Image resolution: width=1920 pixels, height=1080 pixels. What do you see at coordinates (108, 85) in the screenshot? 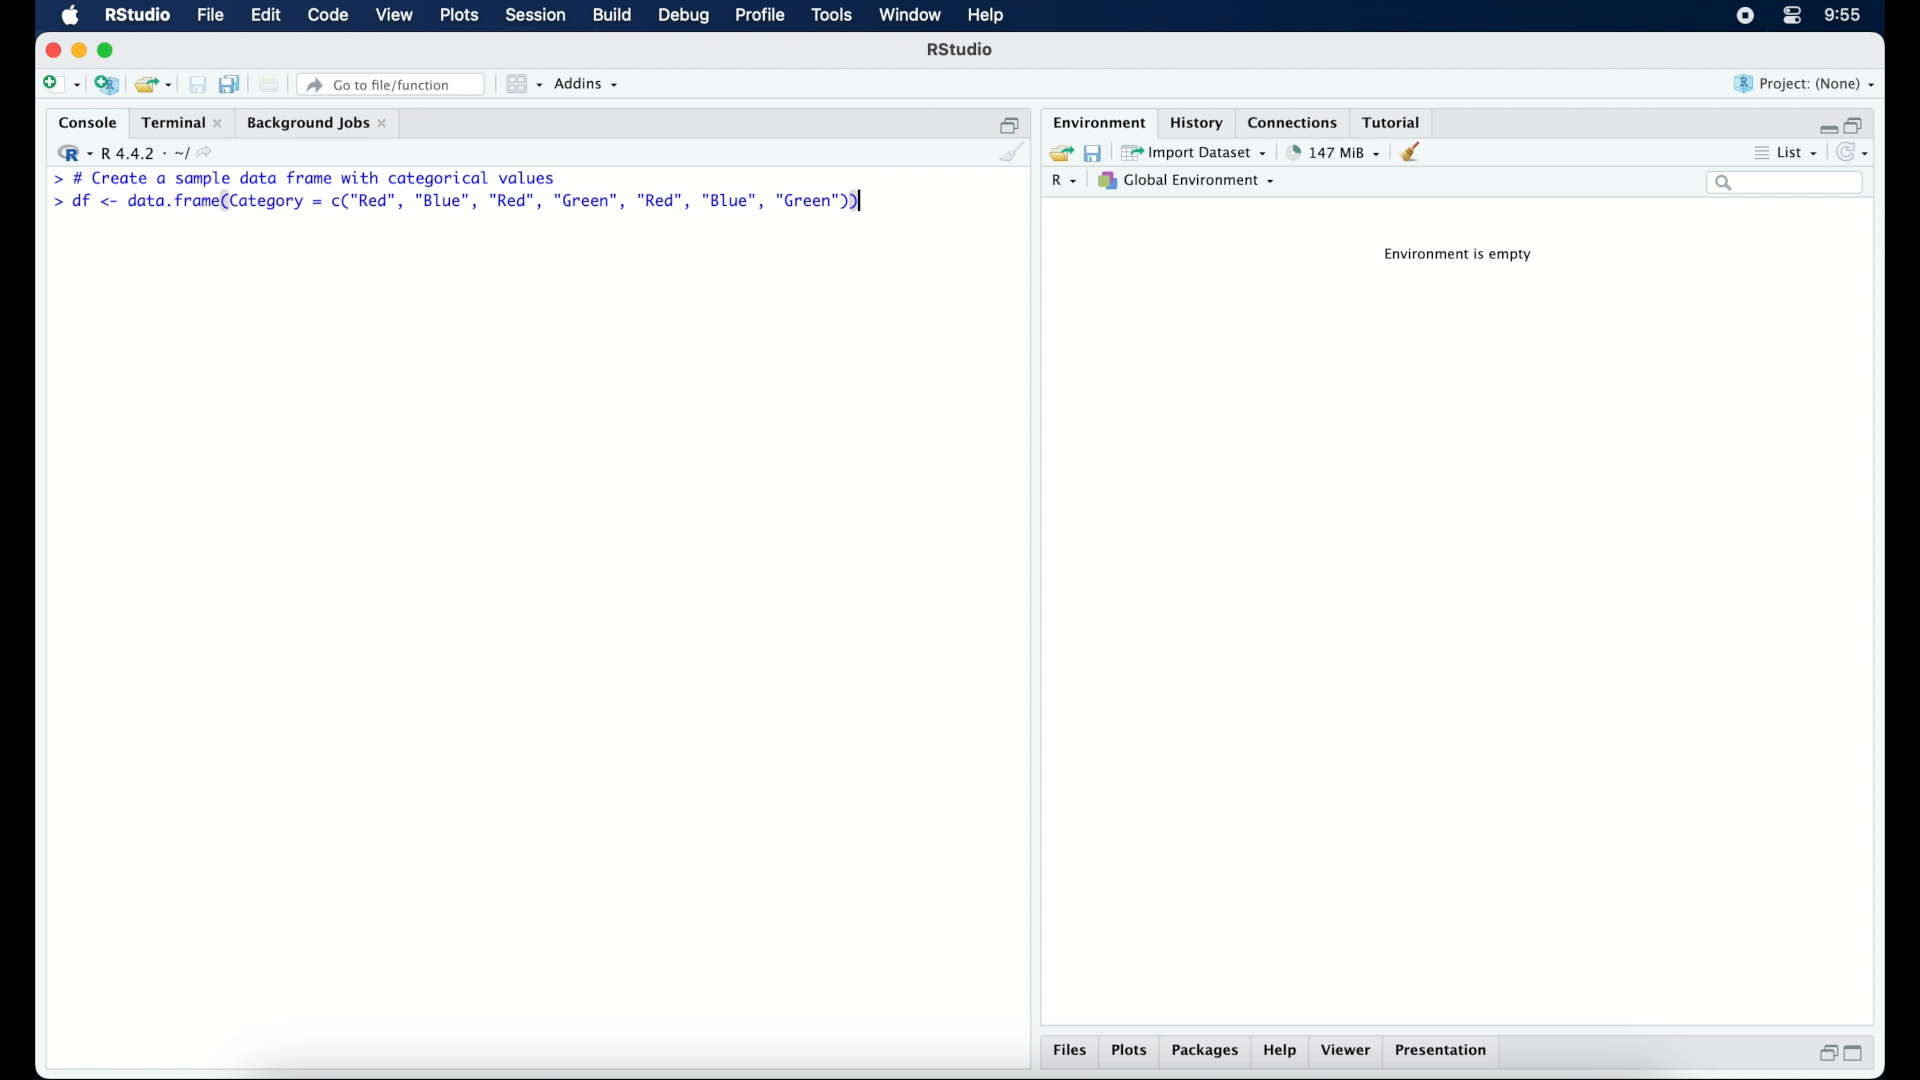
I see `create a project` at bounding box center [108, 85].